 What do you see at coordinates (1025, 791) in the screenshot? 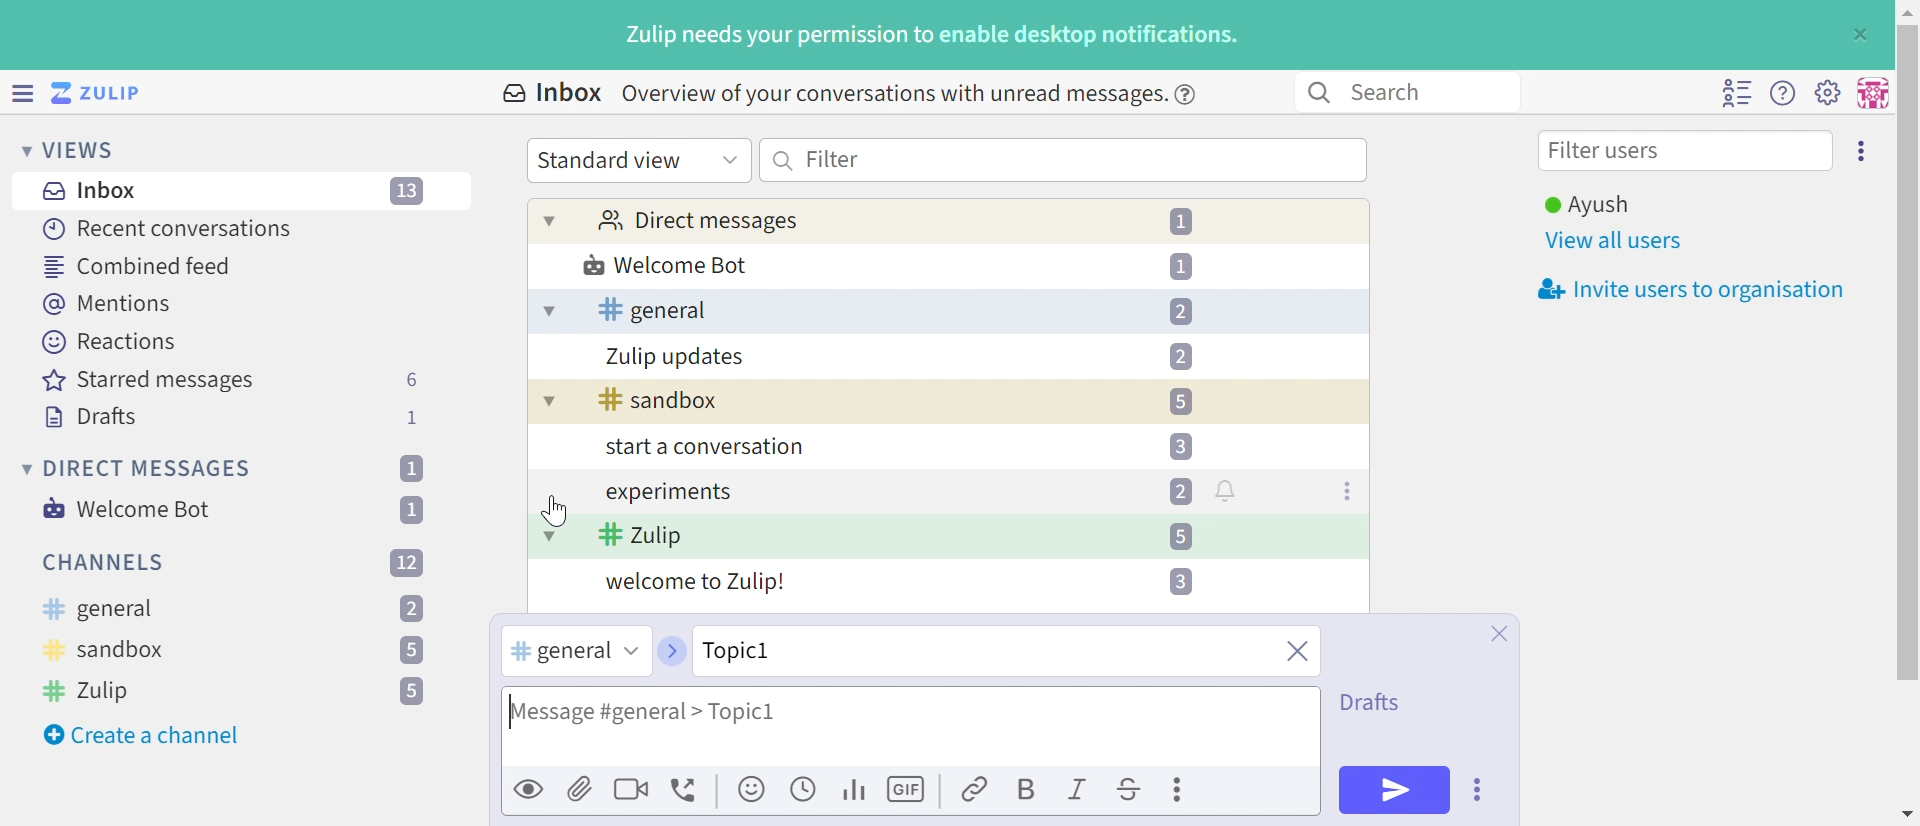
I see `Bold` at bounding box center [1025, 791].